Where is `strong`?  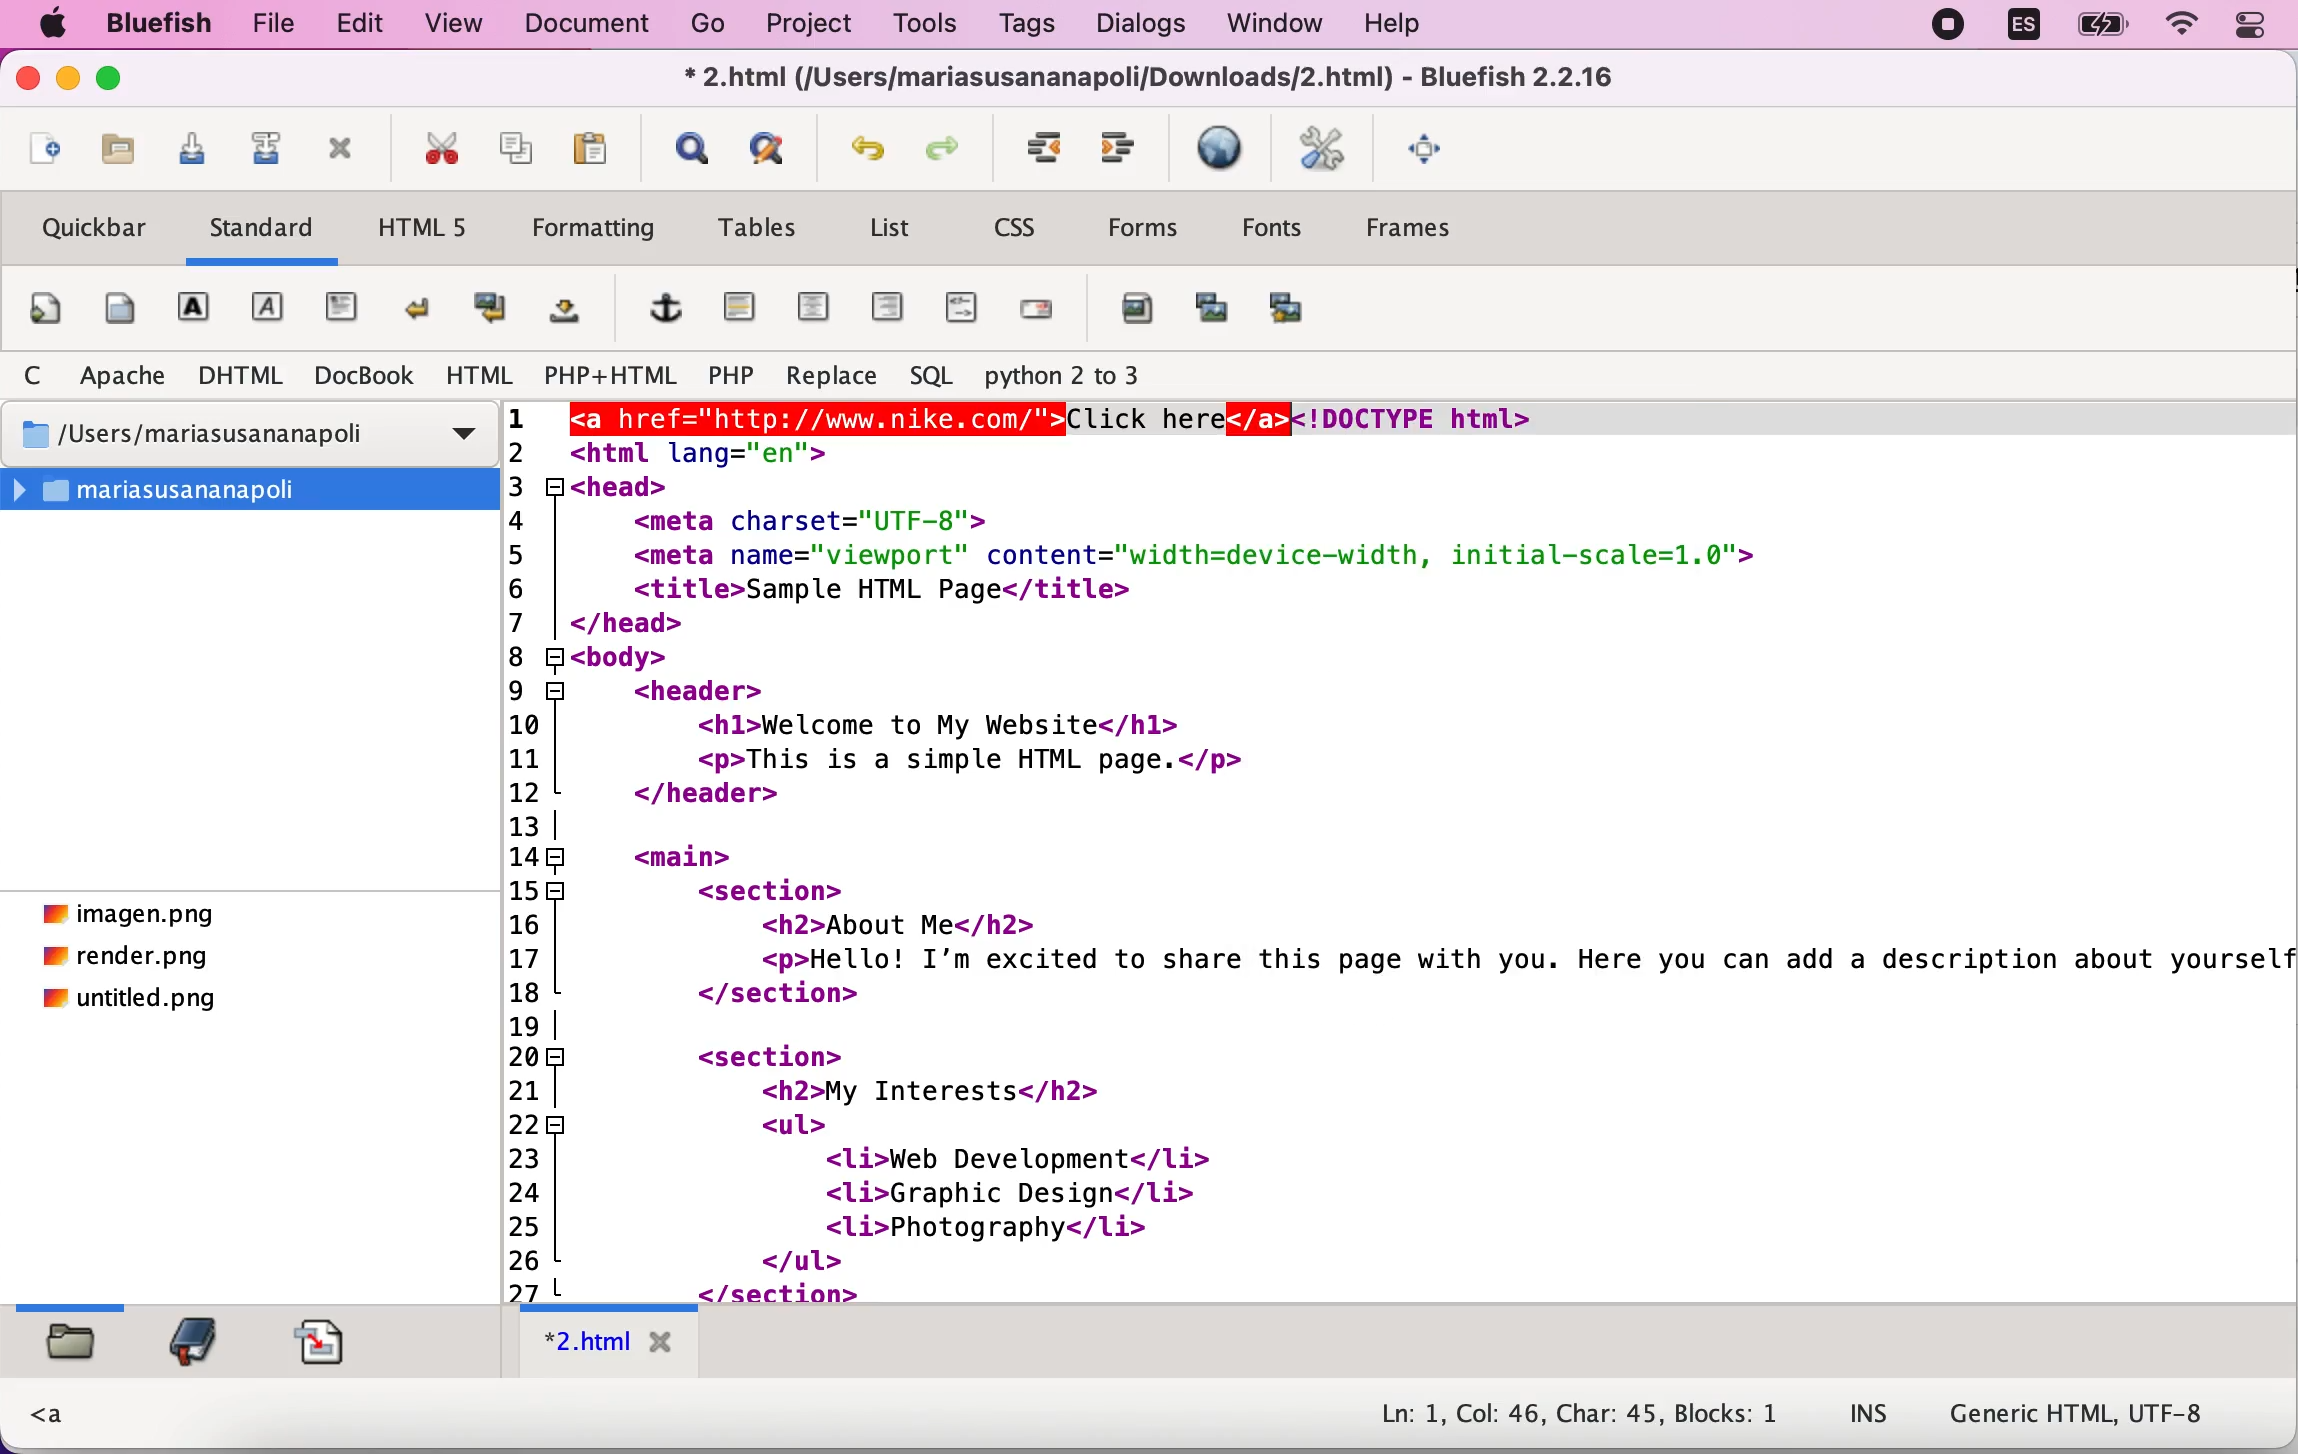 strong is located at coordinates (195, 311).